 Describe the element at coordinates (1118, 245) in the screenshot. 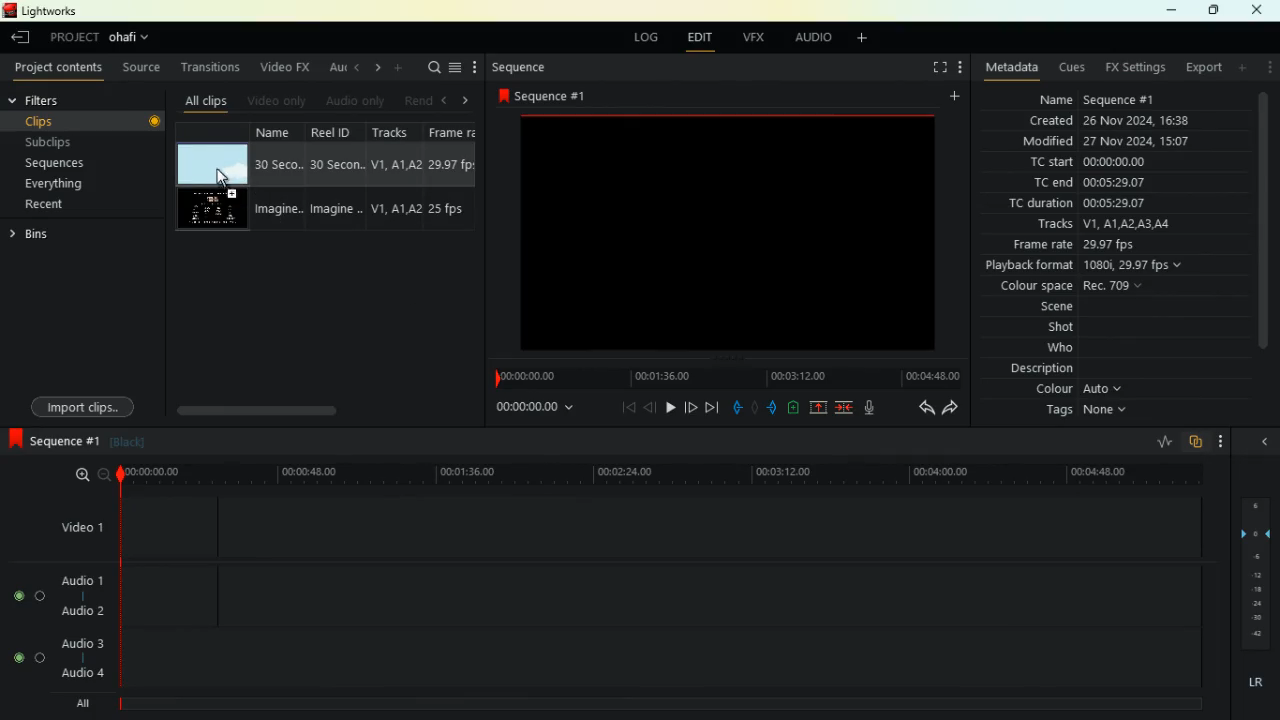

I see `29.97 fps` at that location.